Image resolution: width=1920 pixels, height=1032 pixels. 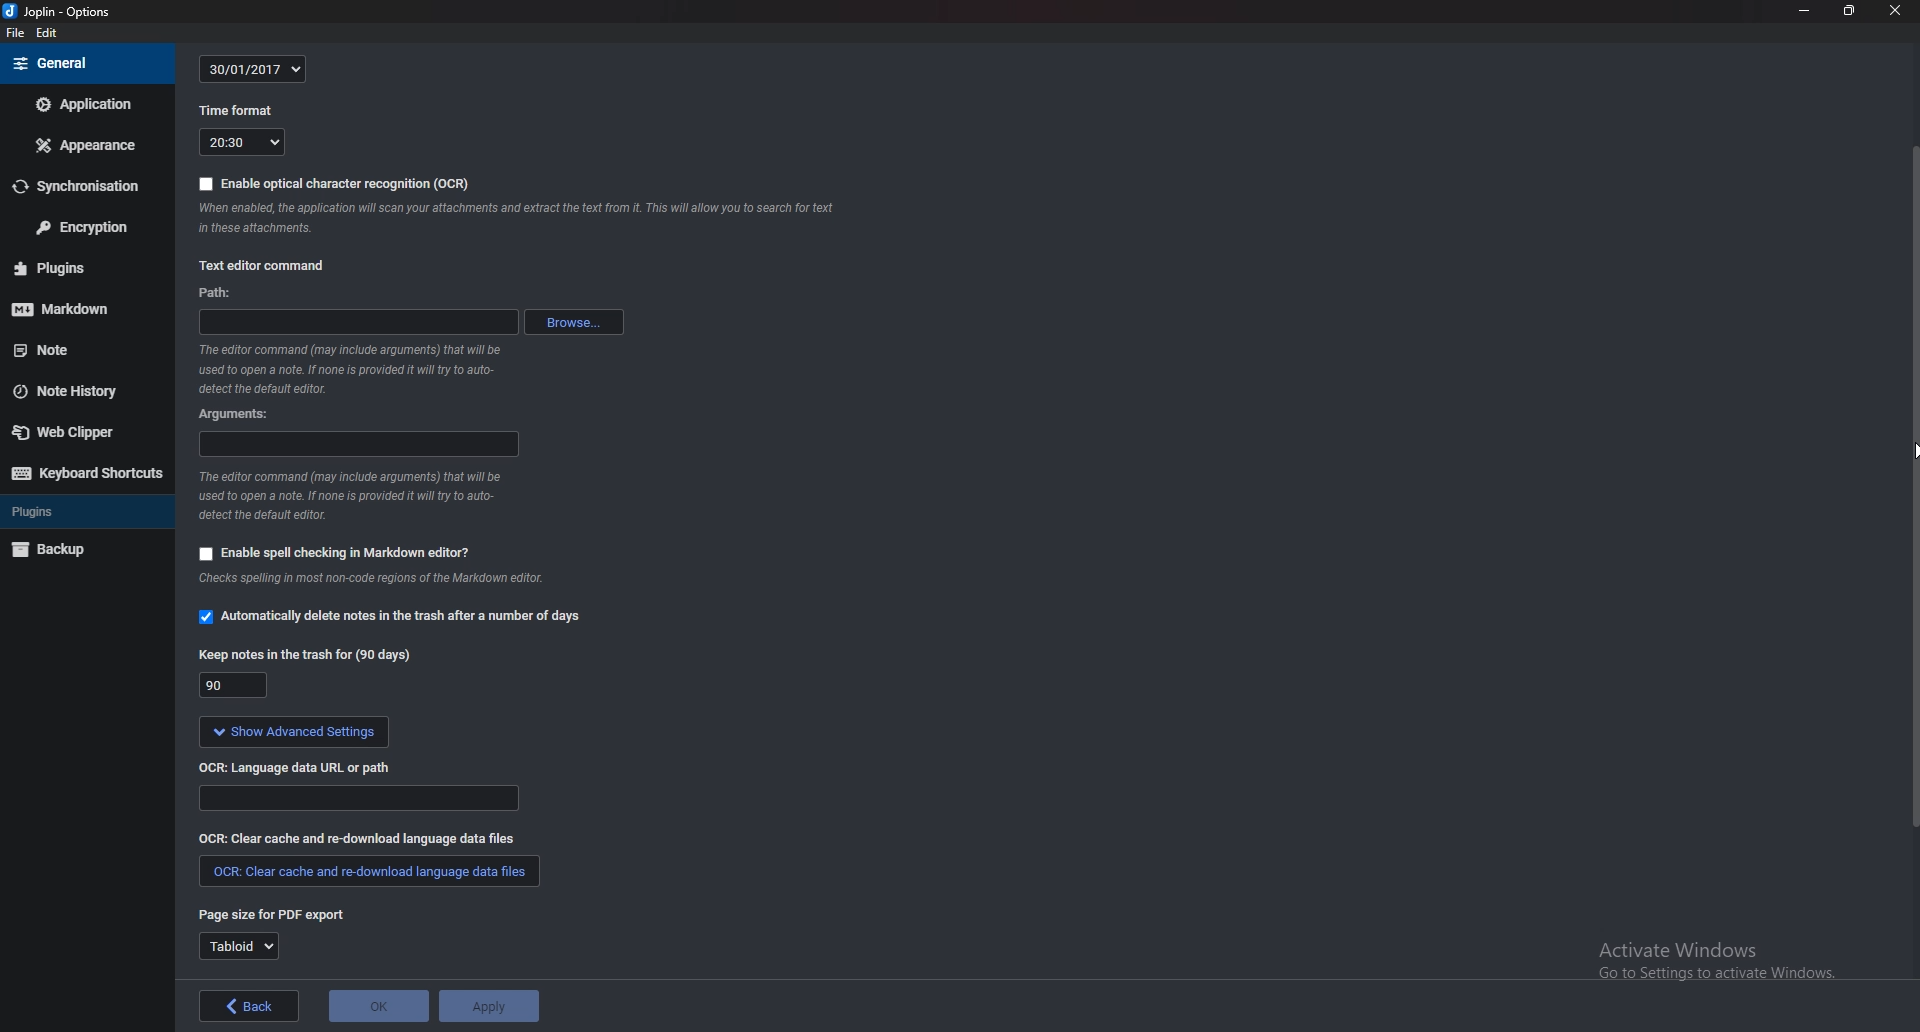 What do you see at coordinates (83, 186) in the screenshot?
I see `Synchronization` at bounding box center [83, 186].